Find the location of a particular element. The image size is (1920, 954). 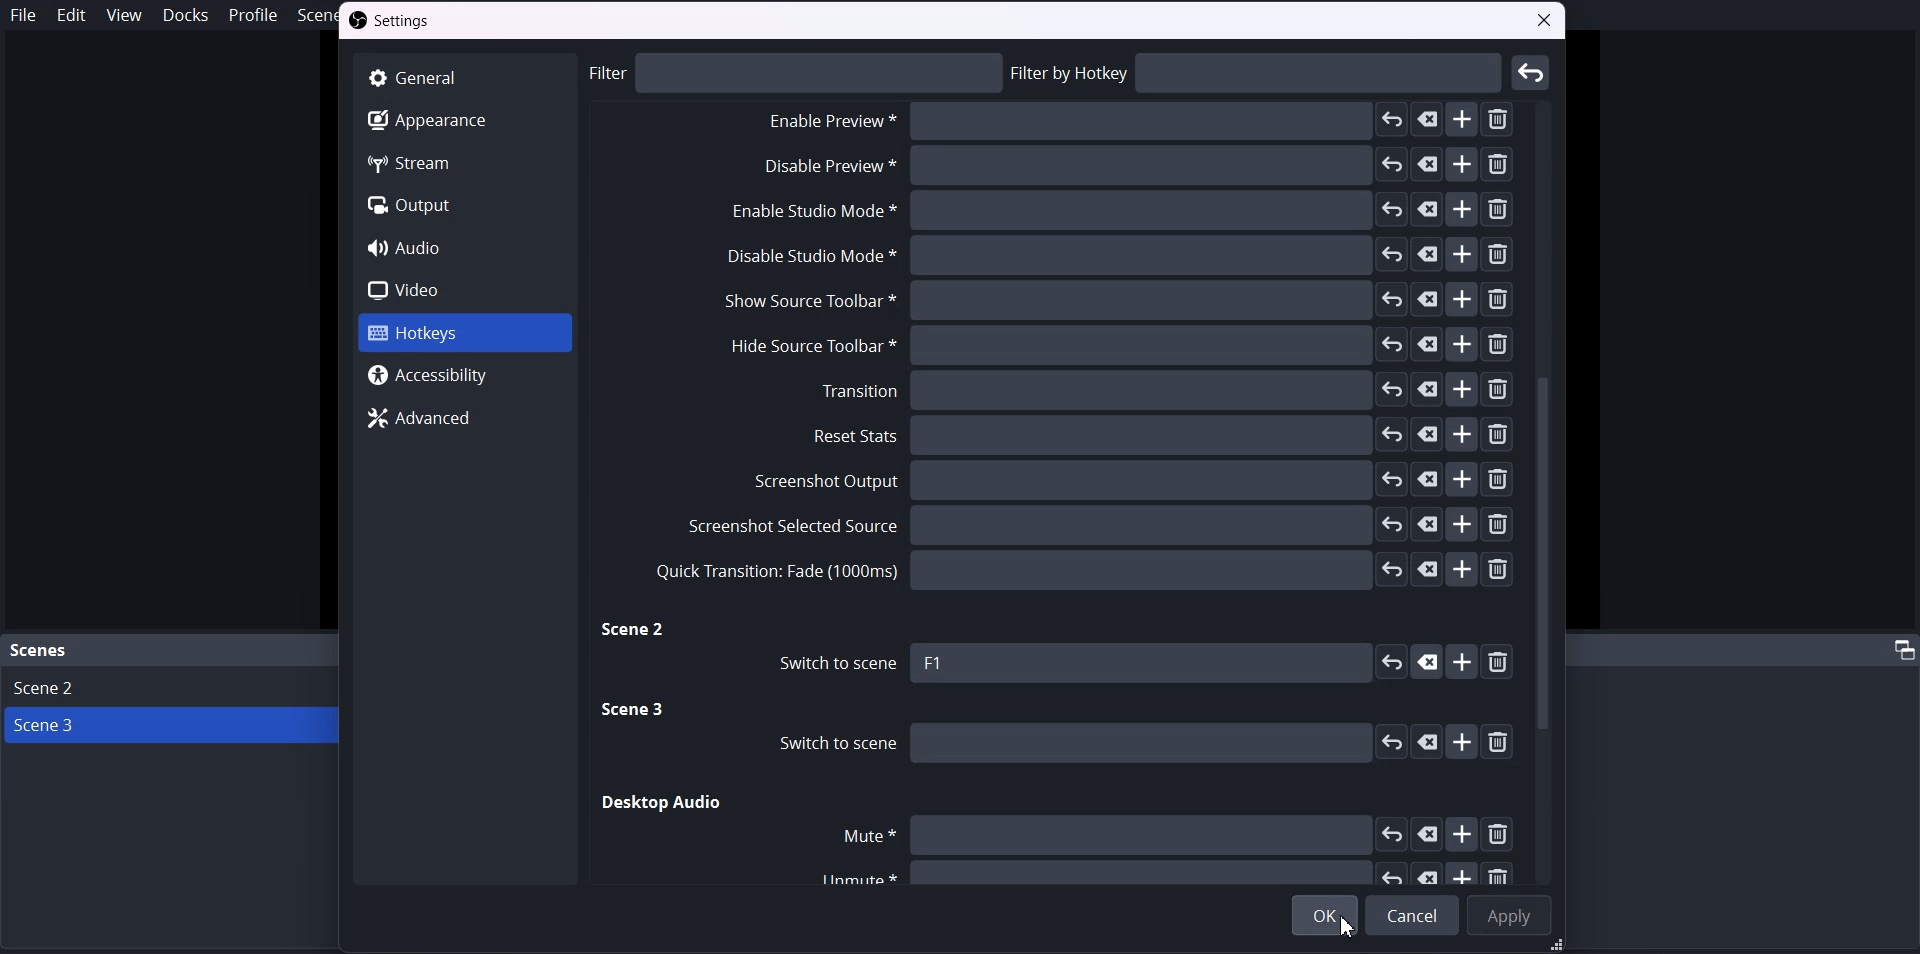

Disable Preview is located at coordinates (1132, 124).